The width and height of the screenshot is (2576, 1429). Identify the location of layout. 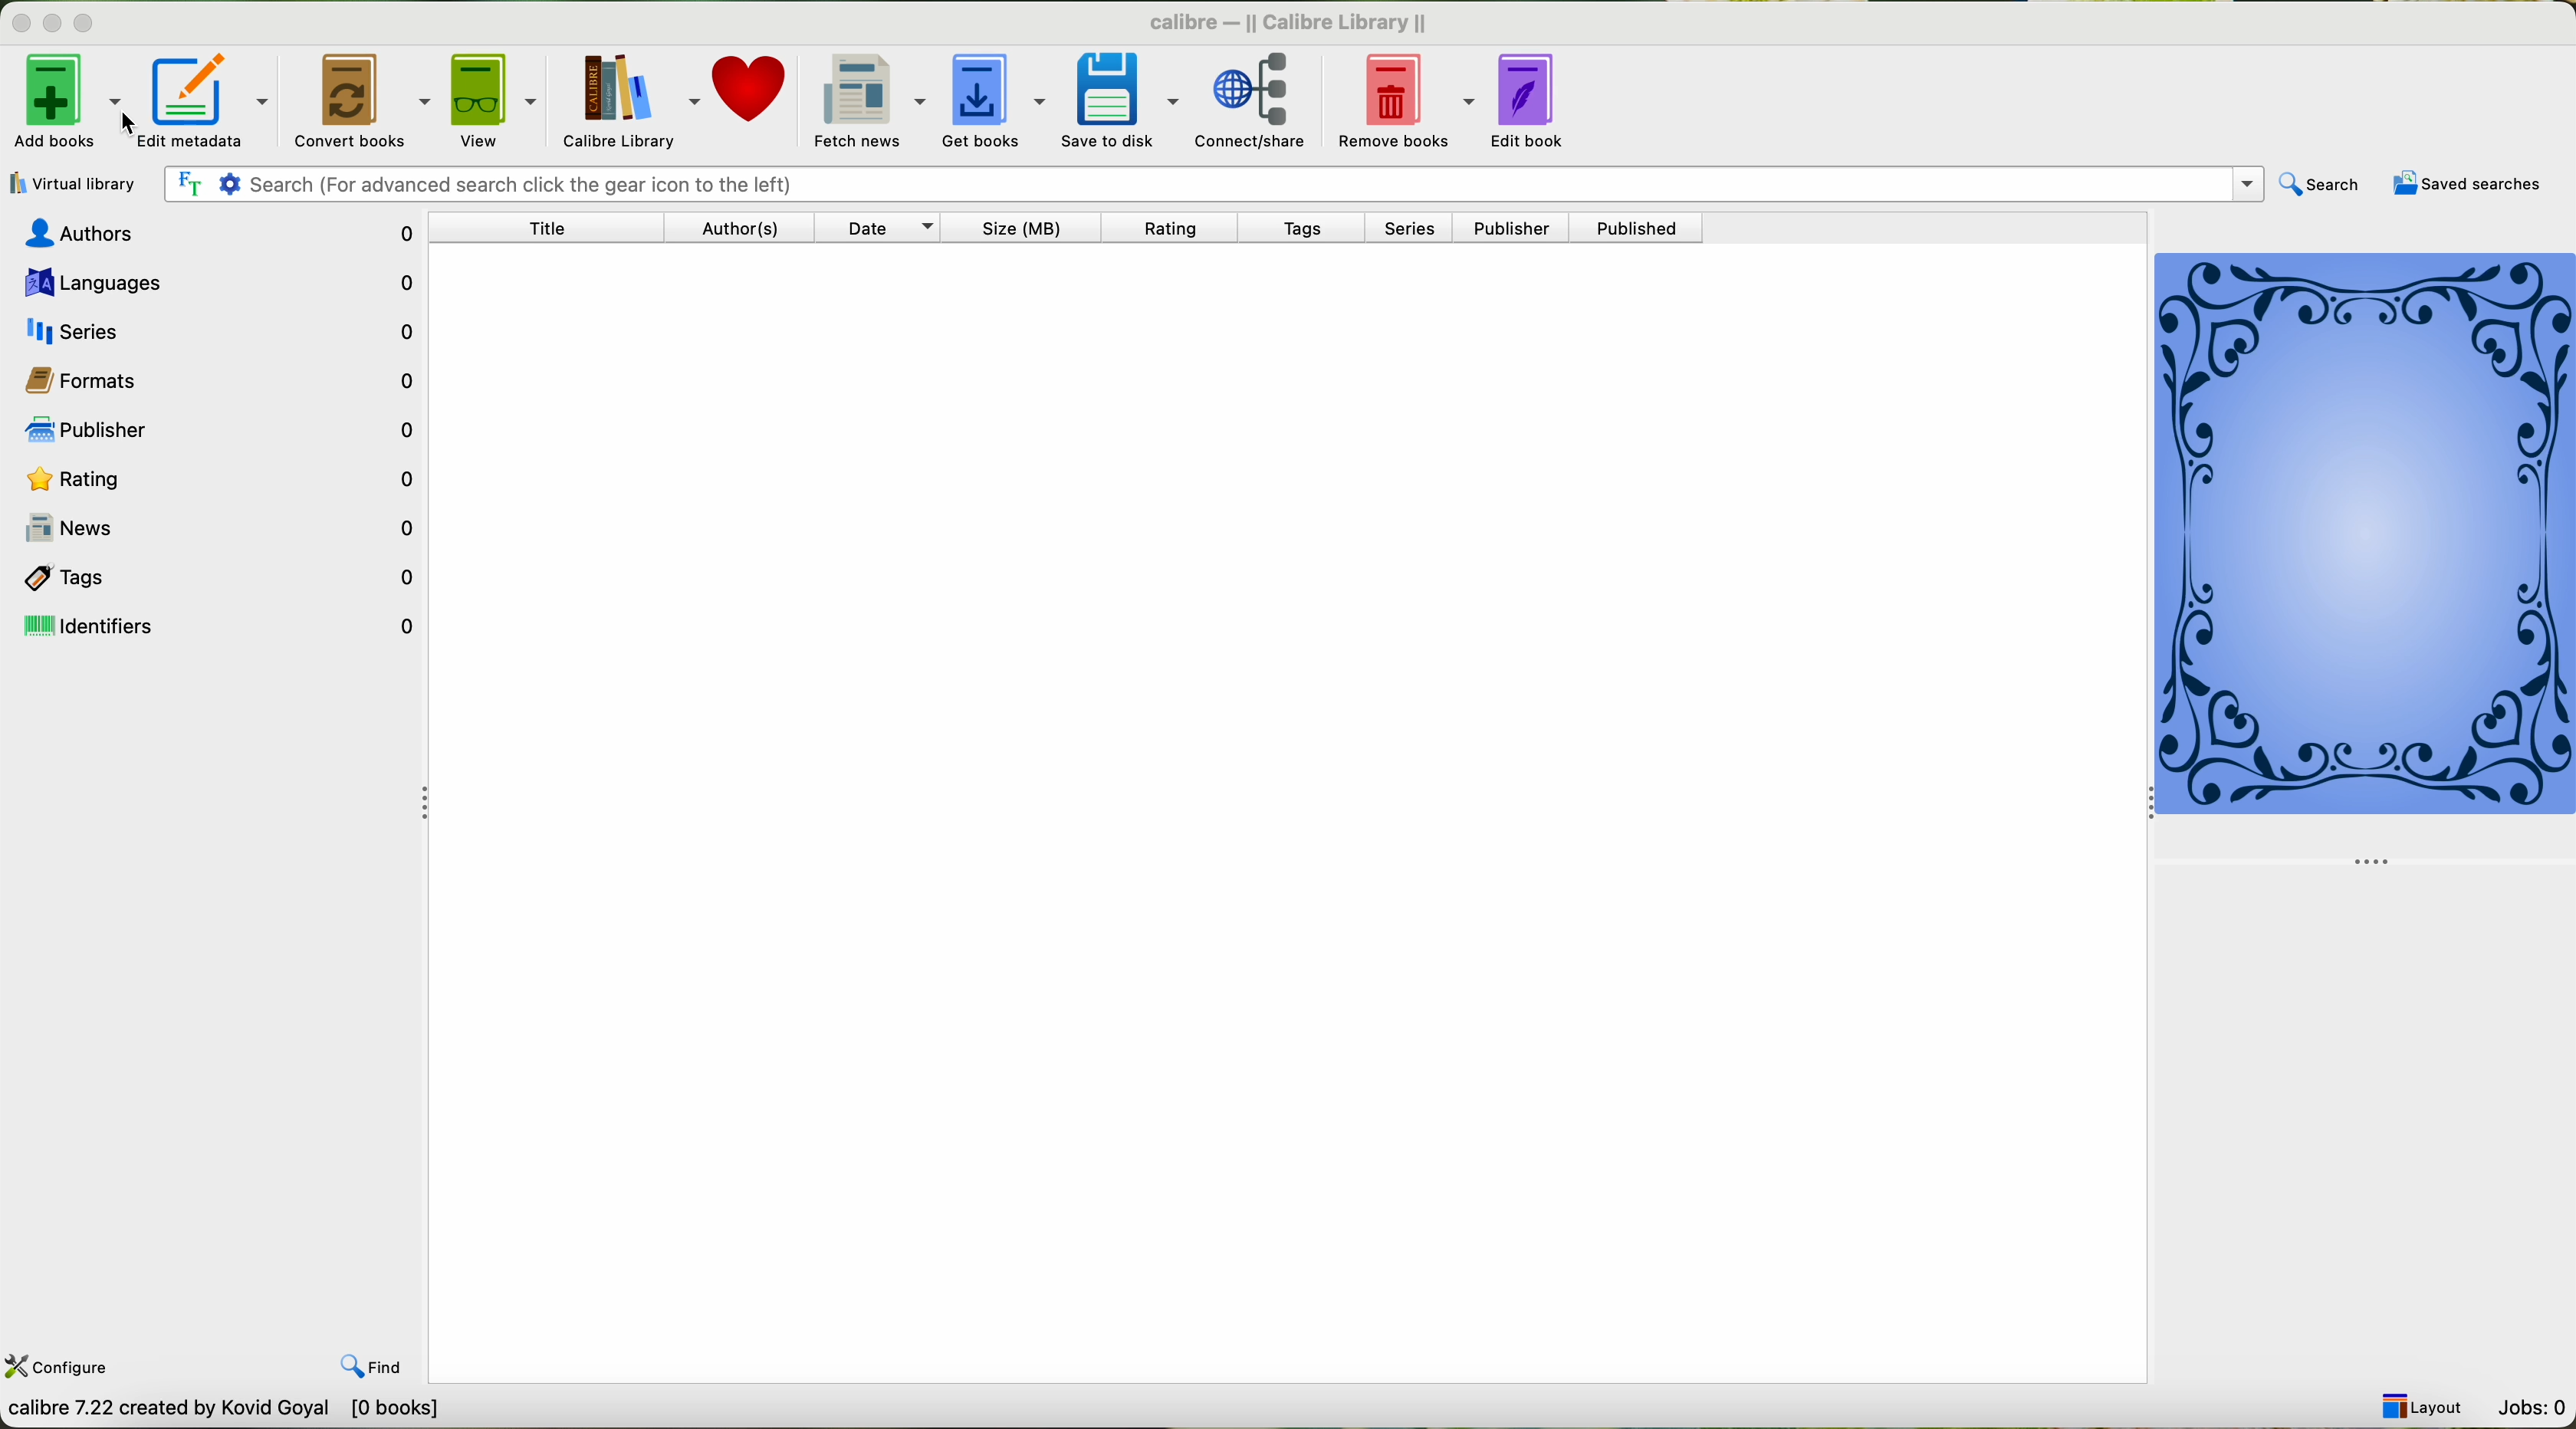
(2423, 1407).